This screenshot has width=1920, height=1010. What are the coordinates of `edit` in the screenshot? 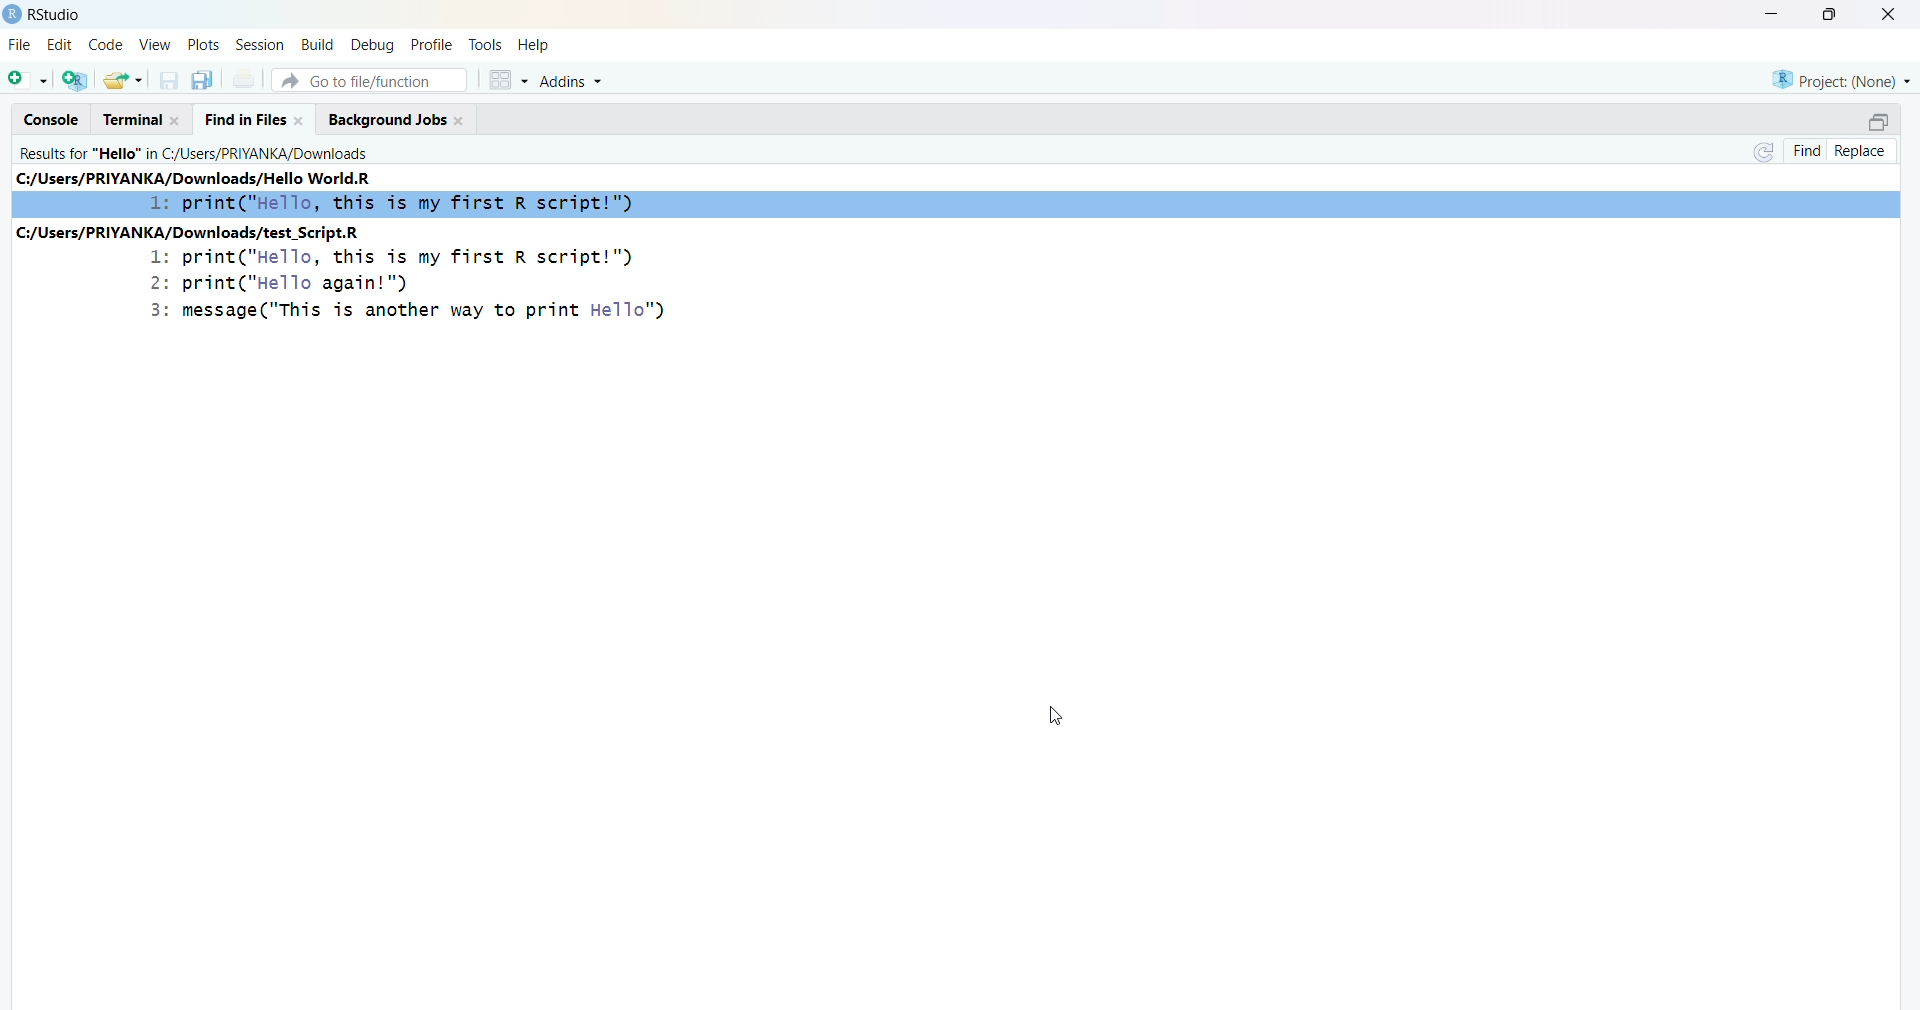 It's located at (60, 44).